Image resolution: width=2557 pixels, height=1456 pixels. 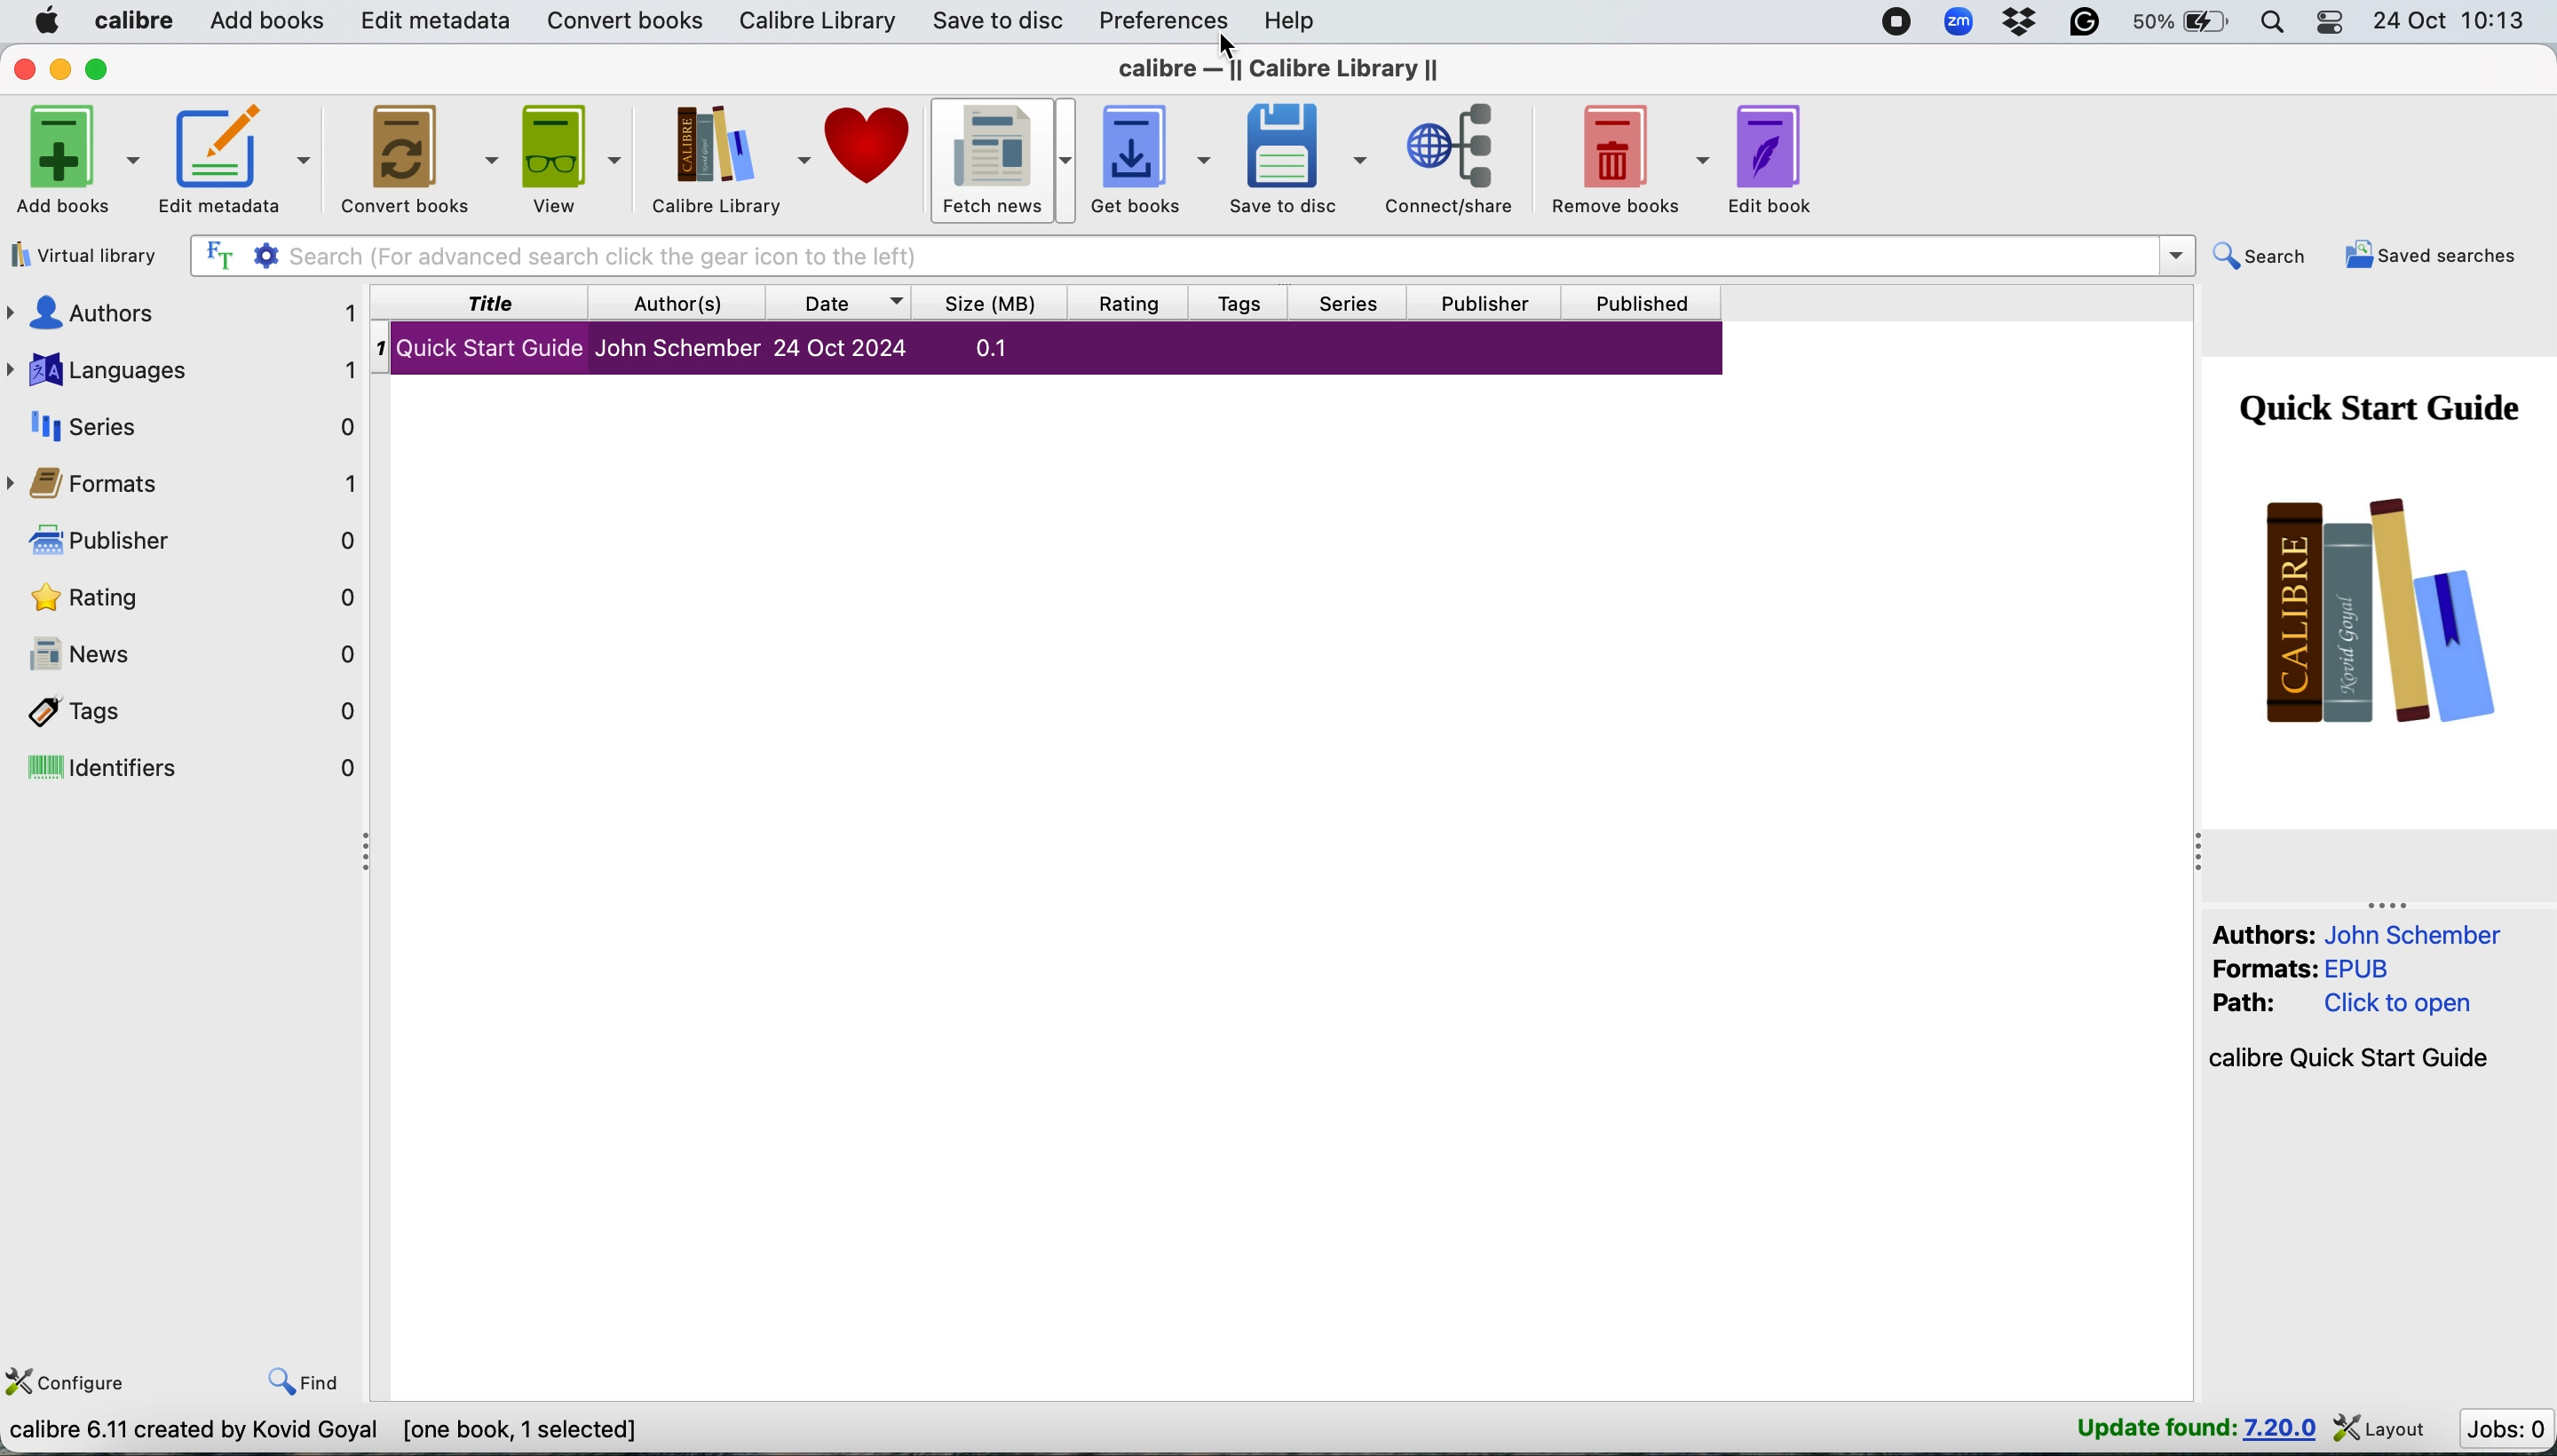 I want to click on calibre 6.11 created by kovid goyal [one book , 1 selected], so click(x=333, y=1429).